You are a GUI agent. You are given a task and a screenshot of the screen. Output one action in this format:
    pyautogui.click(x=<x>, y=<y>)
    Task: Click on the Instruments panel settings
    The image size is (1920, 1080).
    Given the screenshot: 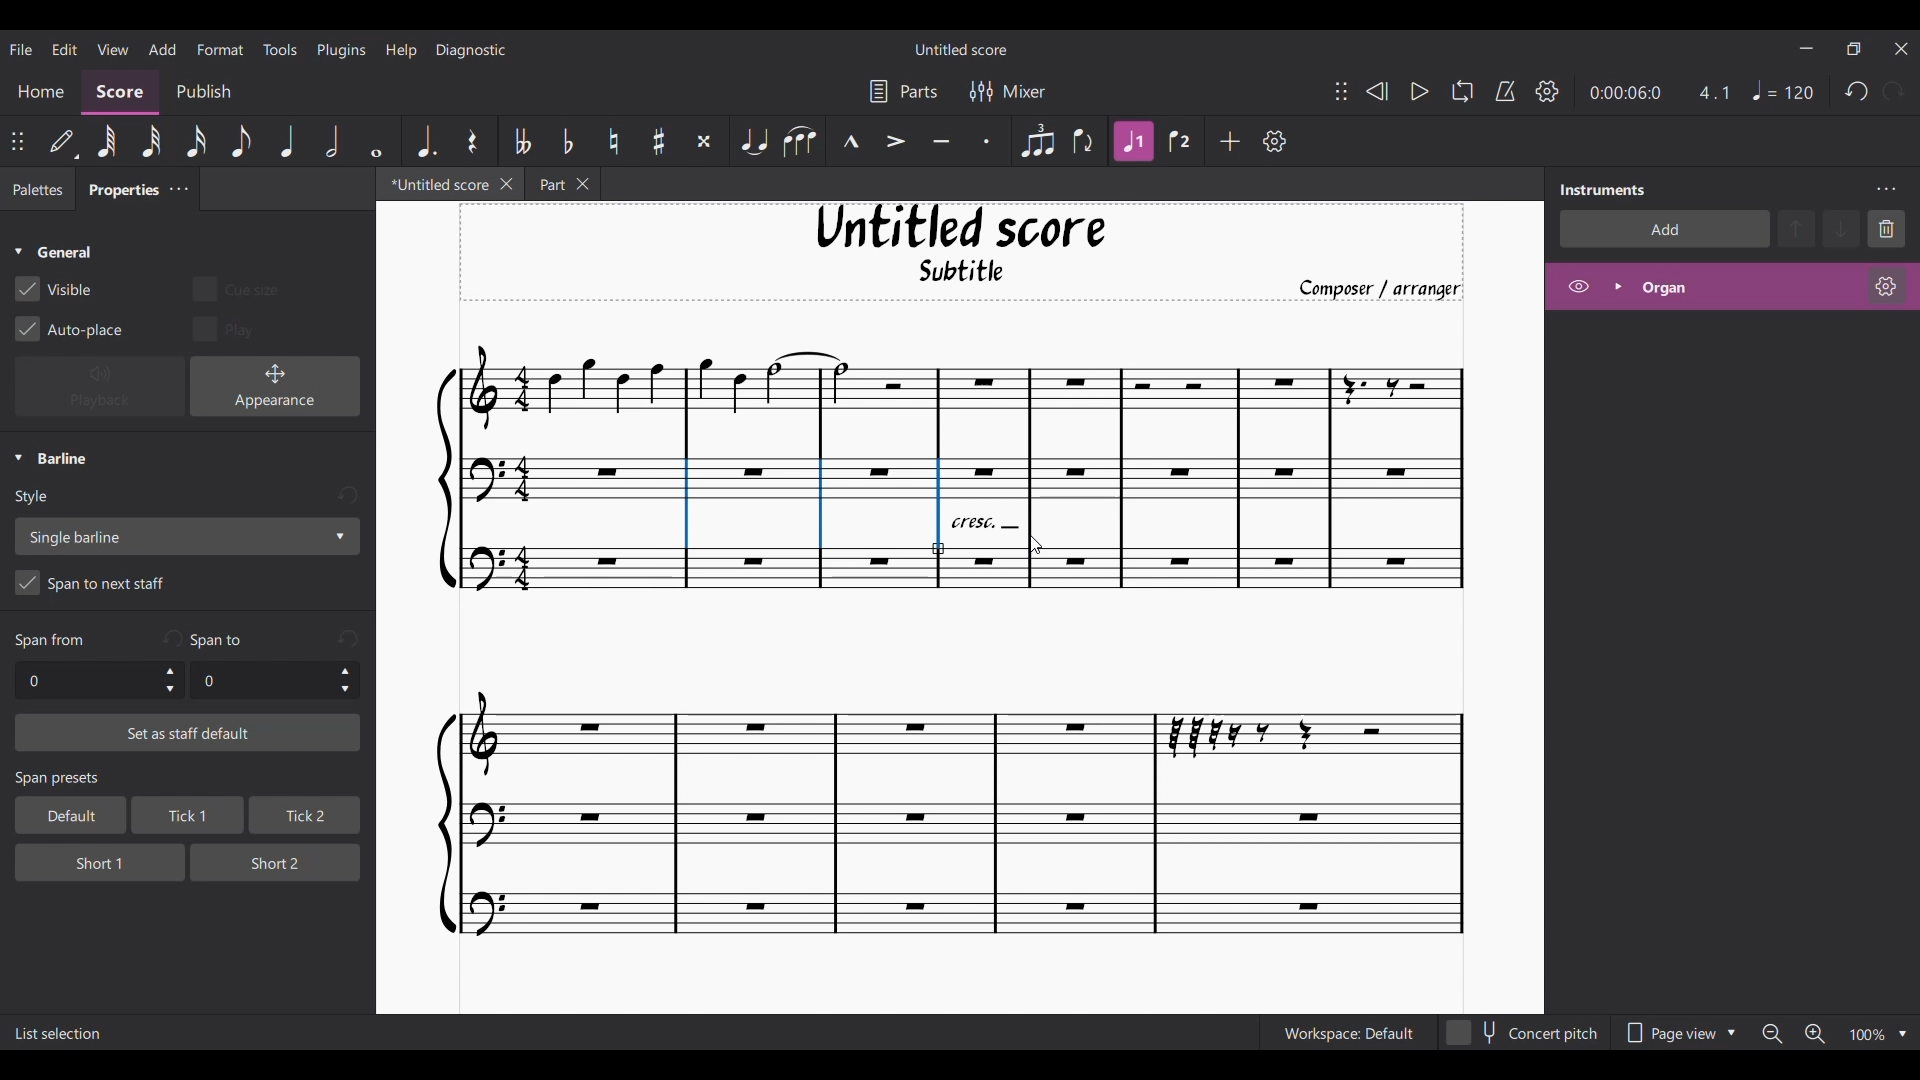 What is the action you would take?
    pyautogui.click(x=1886, y=189)
    